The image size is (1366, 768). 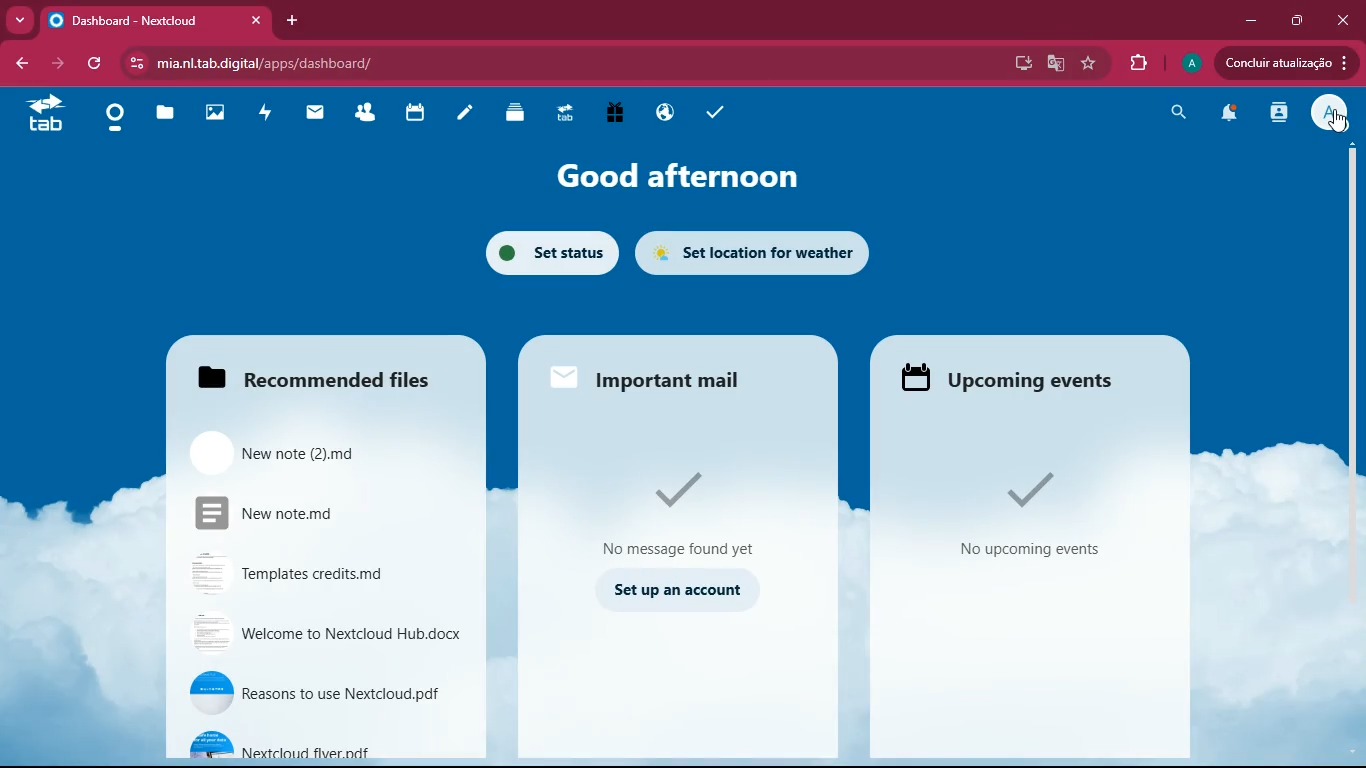 What do you see at coordinates (418, 115) in the screenshot?
I see `calendar` at bounding box center [418, 115].